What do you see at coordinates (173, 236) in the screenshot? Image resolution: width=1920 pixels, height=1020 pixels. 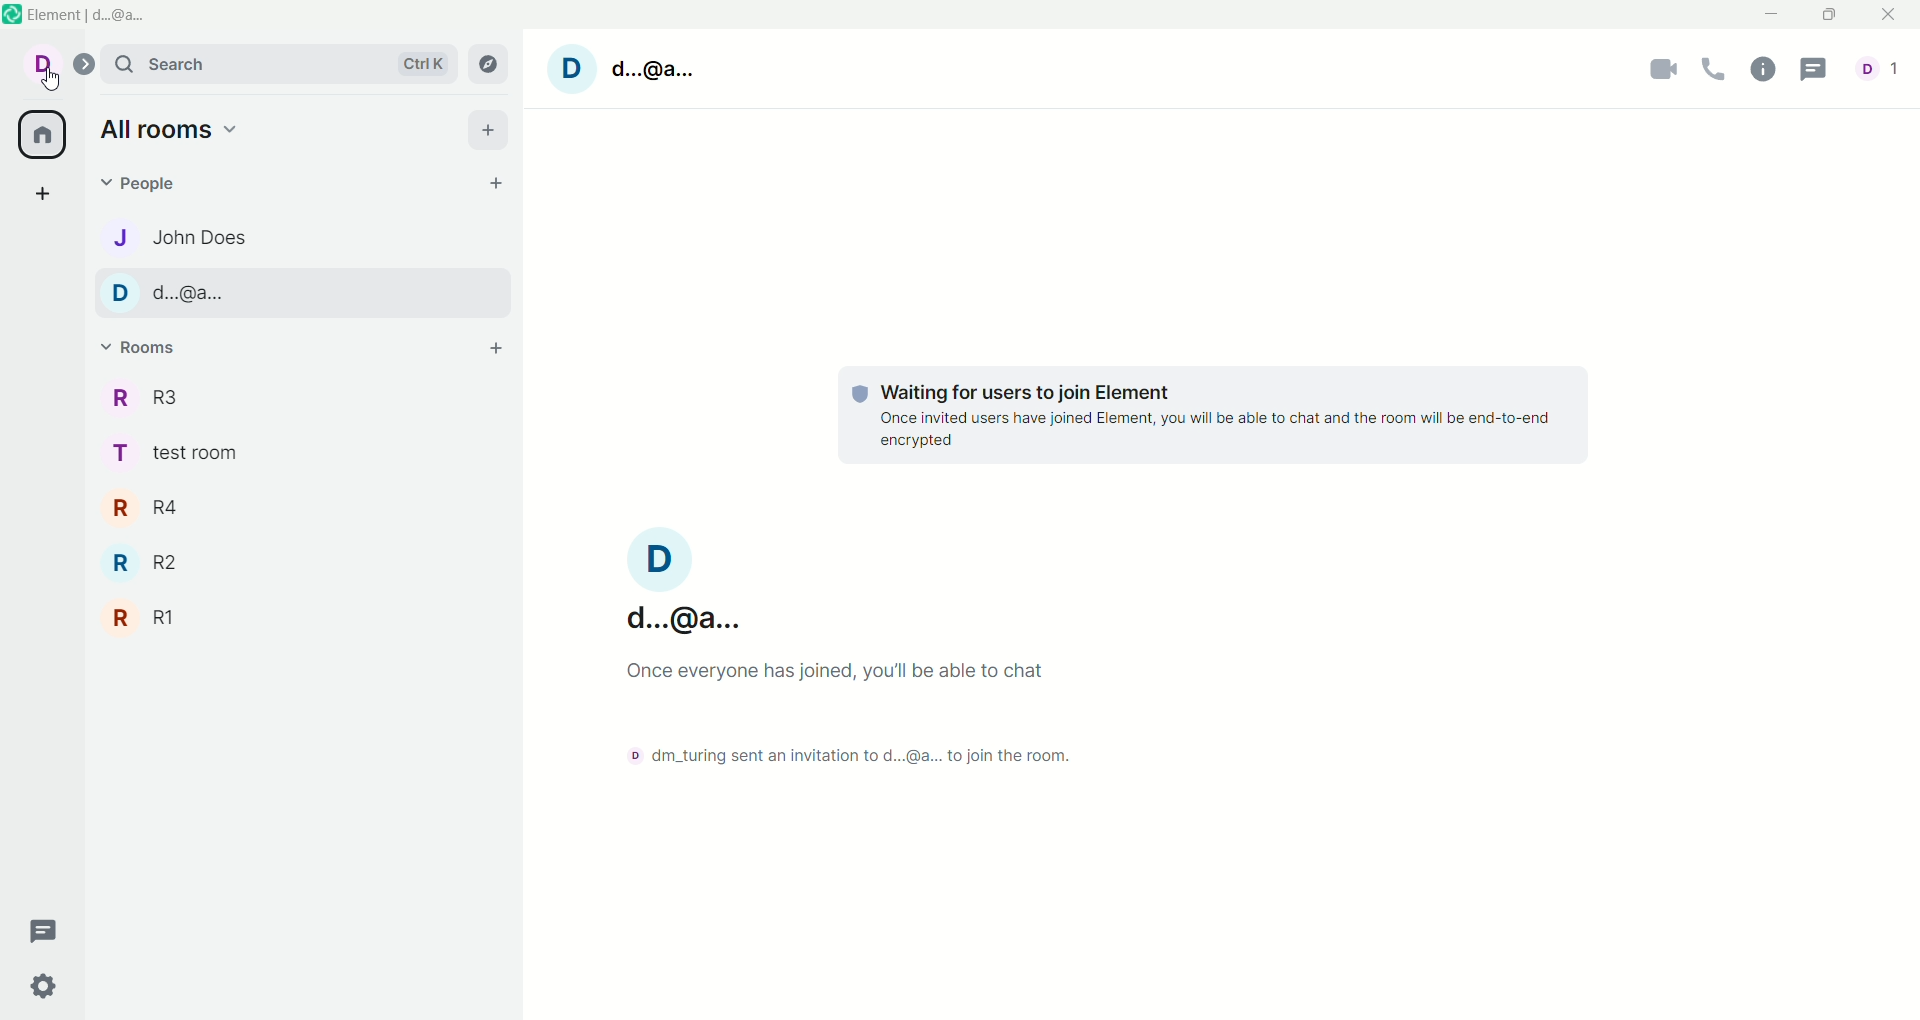 I see `John DOES` at bounding box center [173, 236].